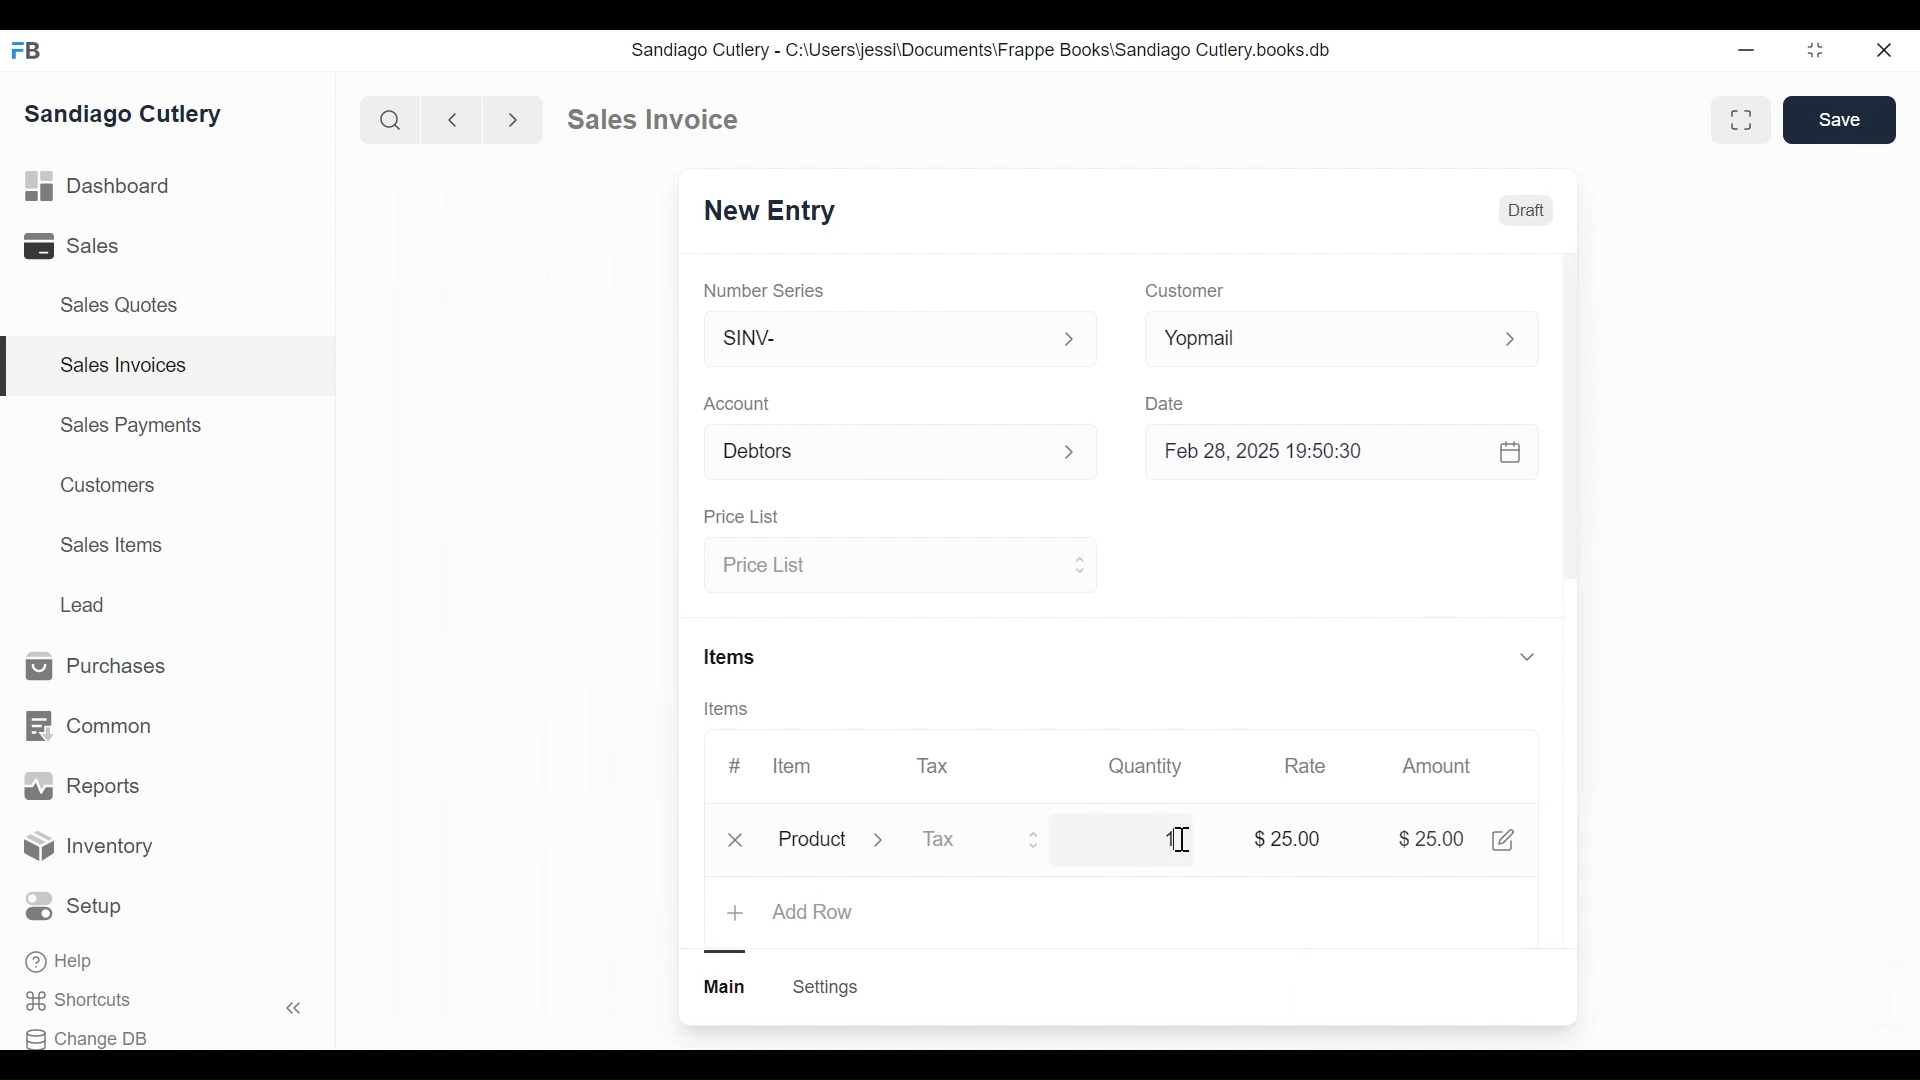 Image resolution: width=1920 pixels, height=1080 pixels. What do you see at coordinates (88, 849) in the screenshot?
I see `Inventory` at bounding box center [88, 849].